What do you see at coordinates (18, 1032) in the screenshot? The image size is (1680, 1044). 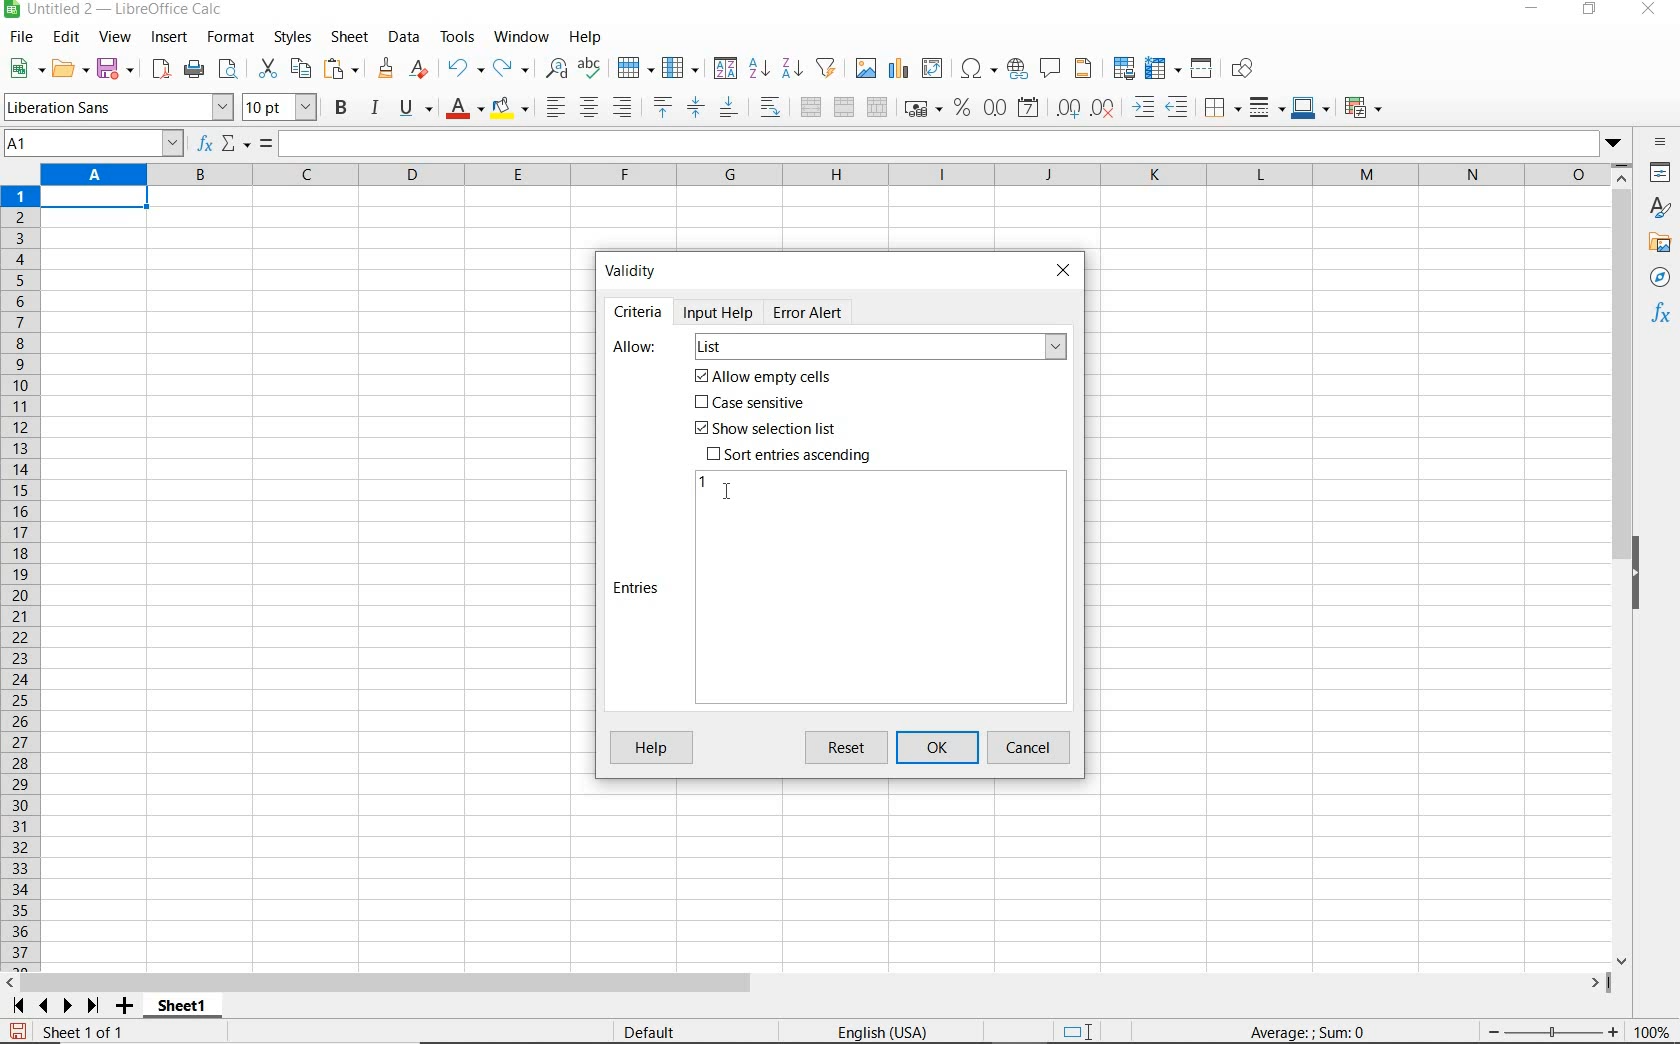 I see `save` at bounding box center [18, 1032].